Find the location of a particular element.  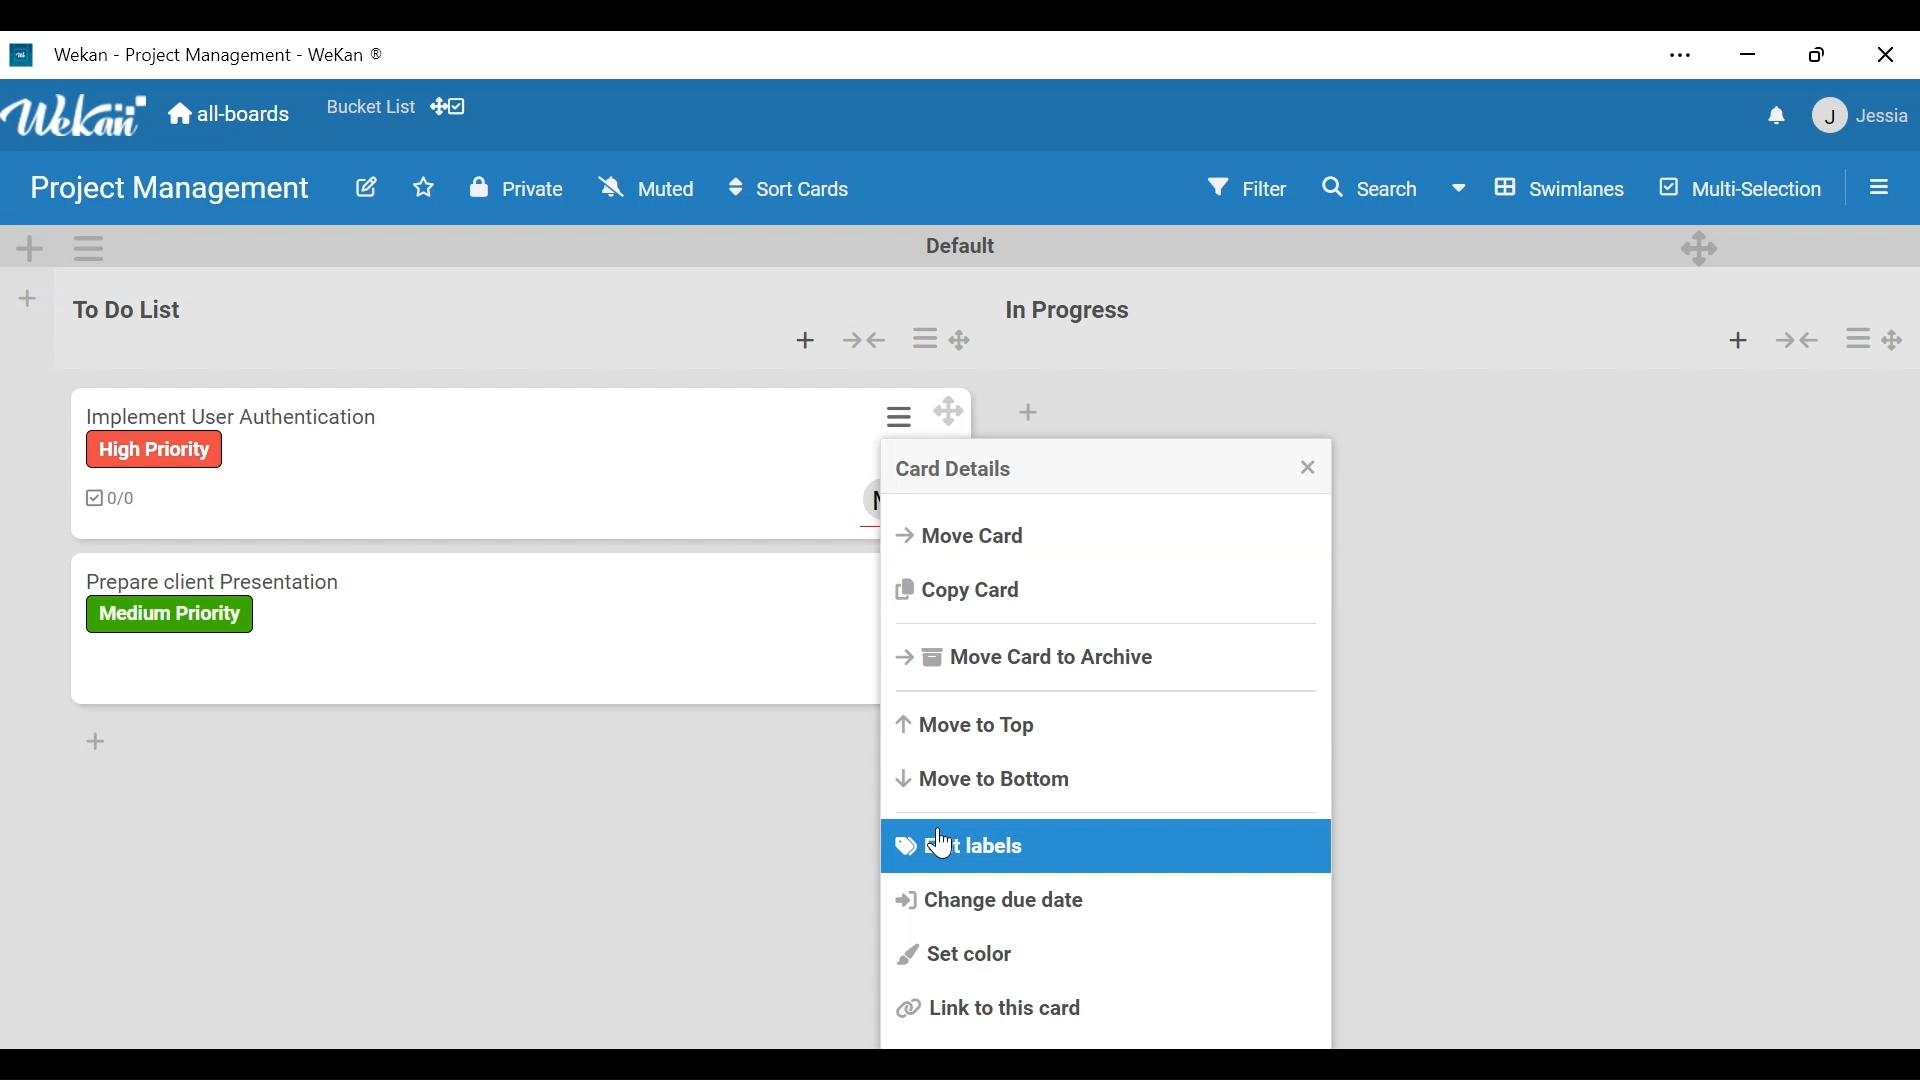

Swimlane Actions is located at coordinates (92, 248).